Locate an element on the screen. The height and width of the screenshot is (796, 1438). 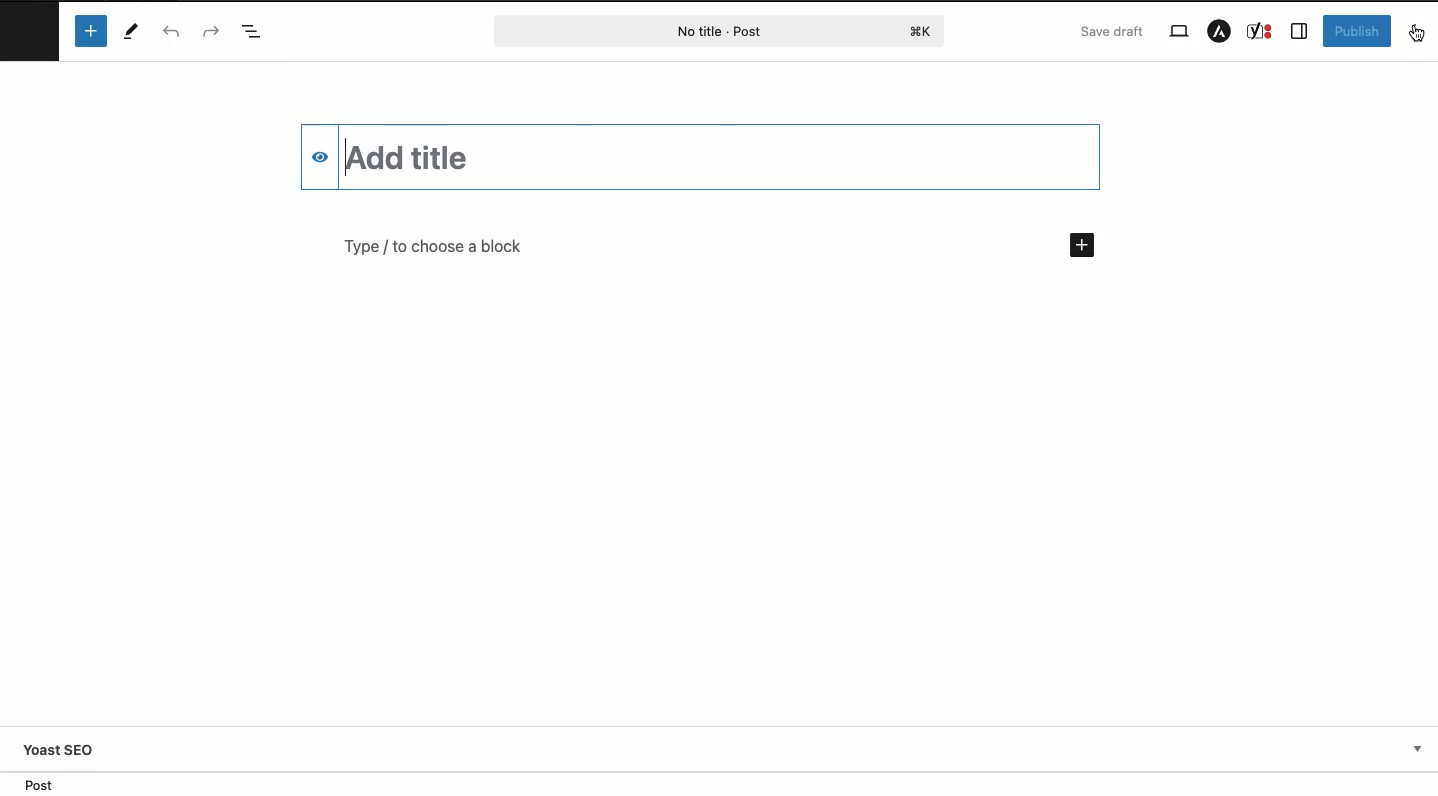
Redo is located at coordinates (212, 32).